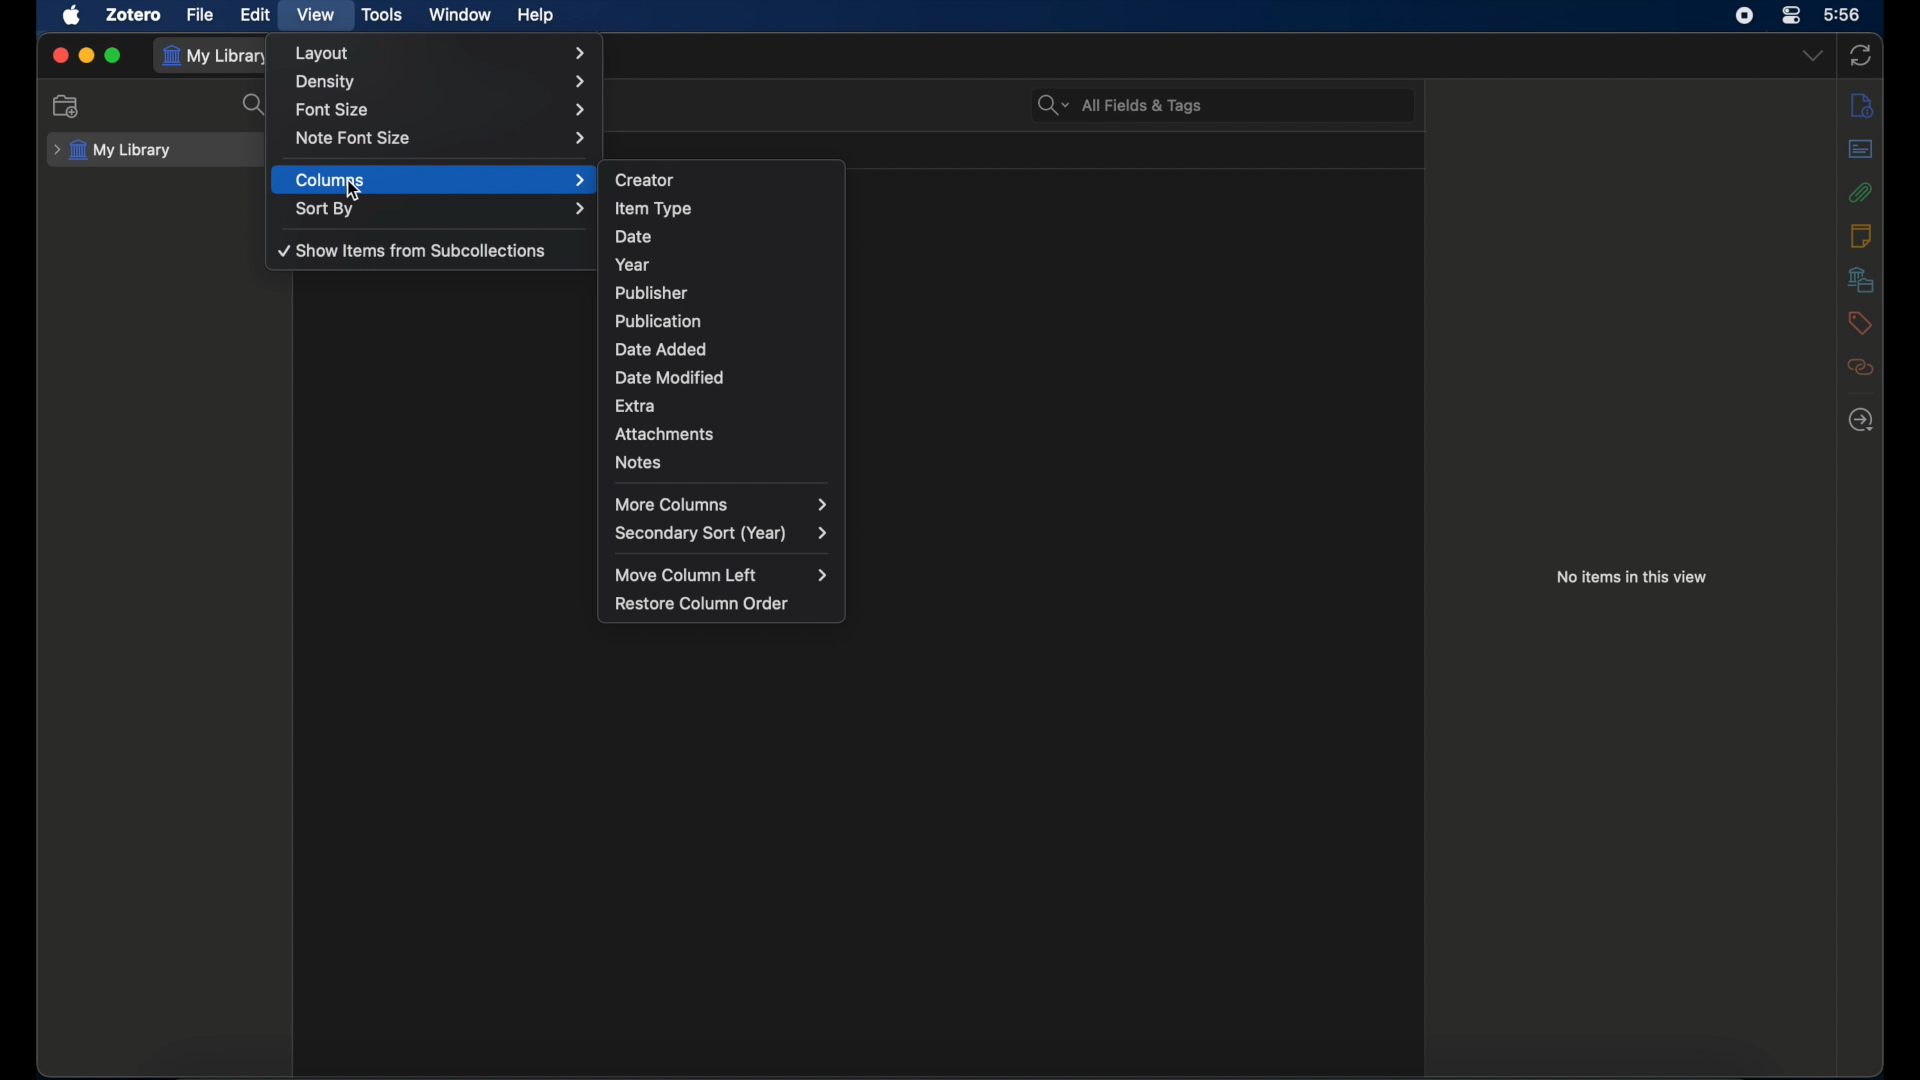 The image size is (1920, 1080). I want to click on date, so click(728, 234).